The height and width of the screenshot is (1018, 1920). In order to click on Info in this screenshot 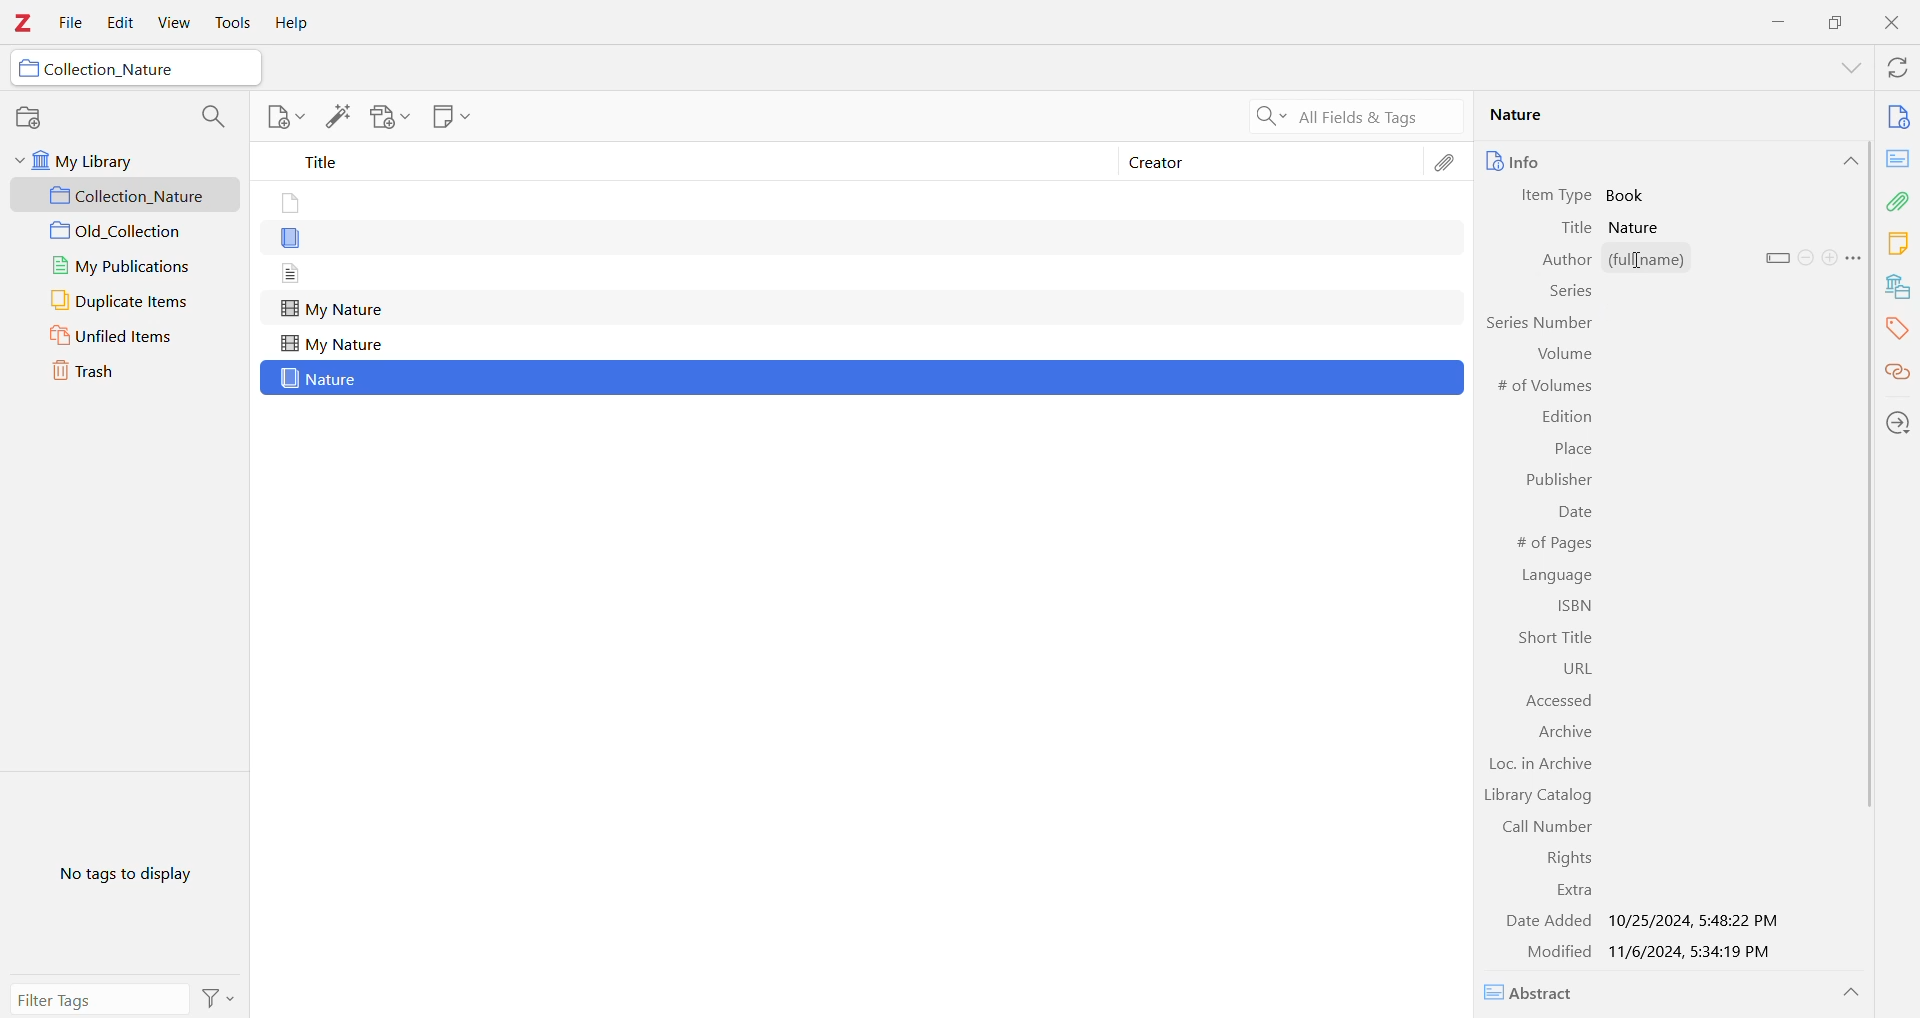, I will do `click(1898, 119)`.